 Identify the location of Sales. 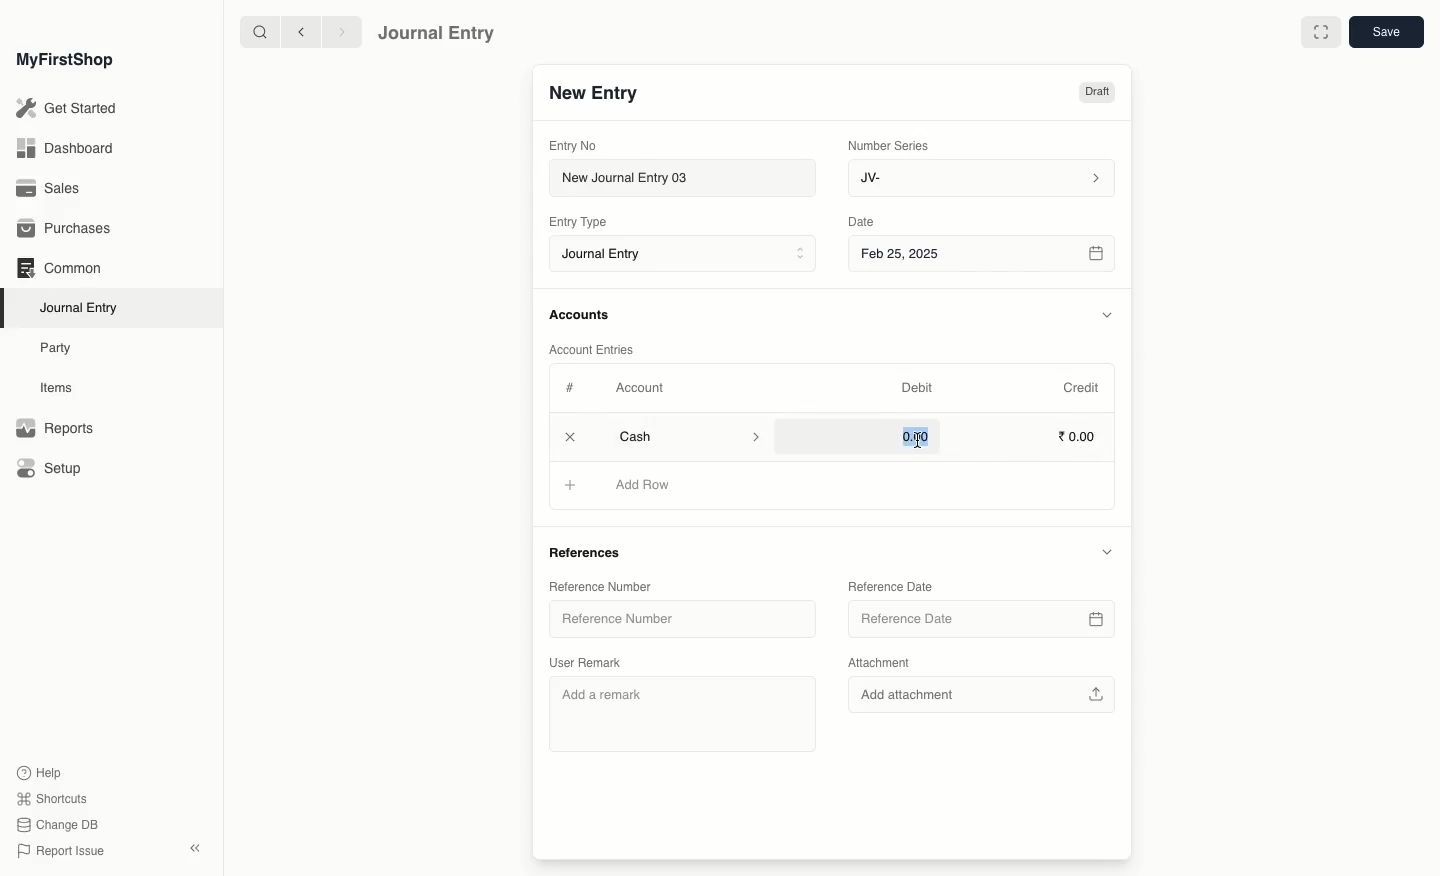
(49, 190).